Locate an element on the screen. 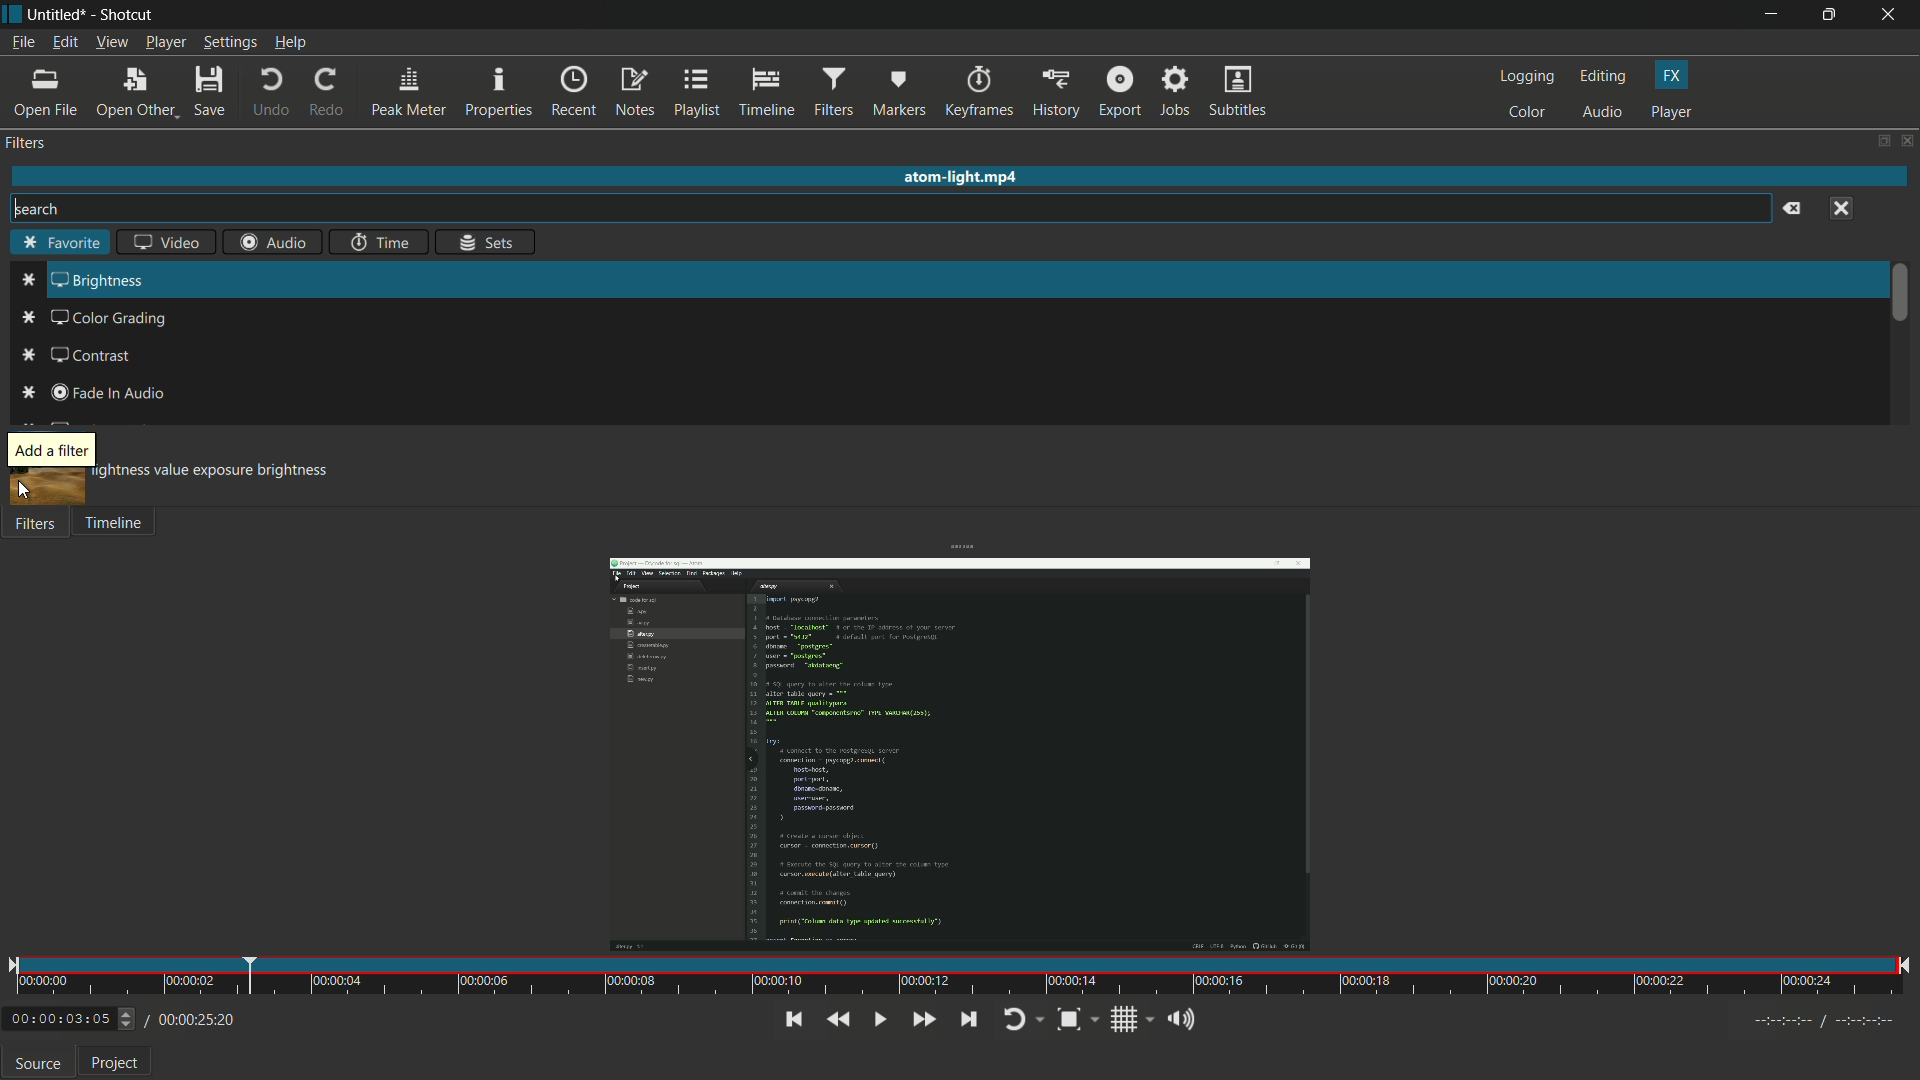  keyframes is located at coordinates (978, 91).